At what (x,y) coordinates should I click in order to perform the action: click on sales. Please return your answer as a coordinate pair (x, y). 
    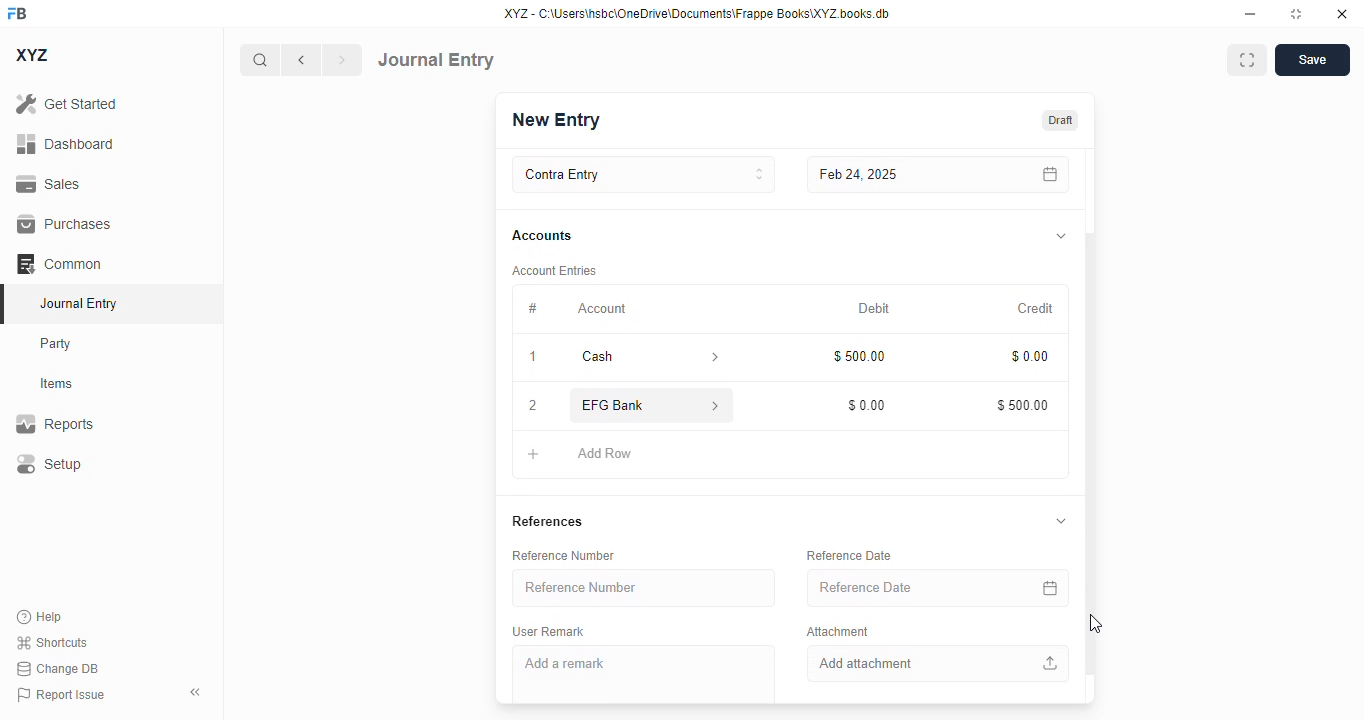
    Looking at the image, I should click on (48, 184).